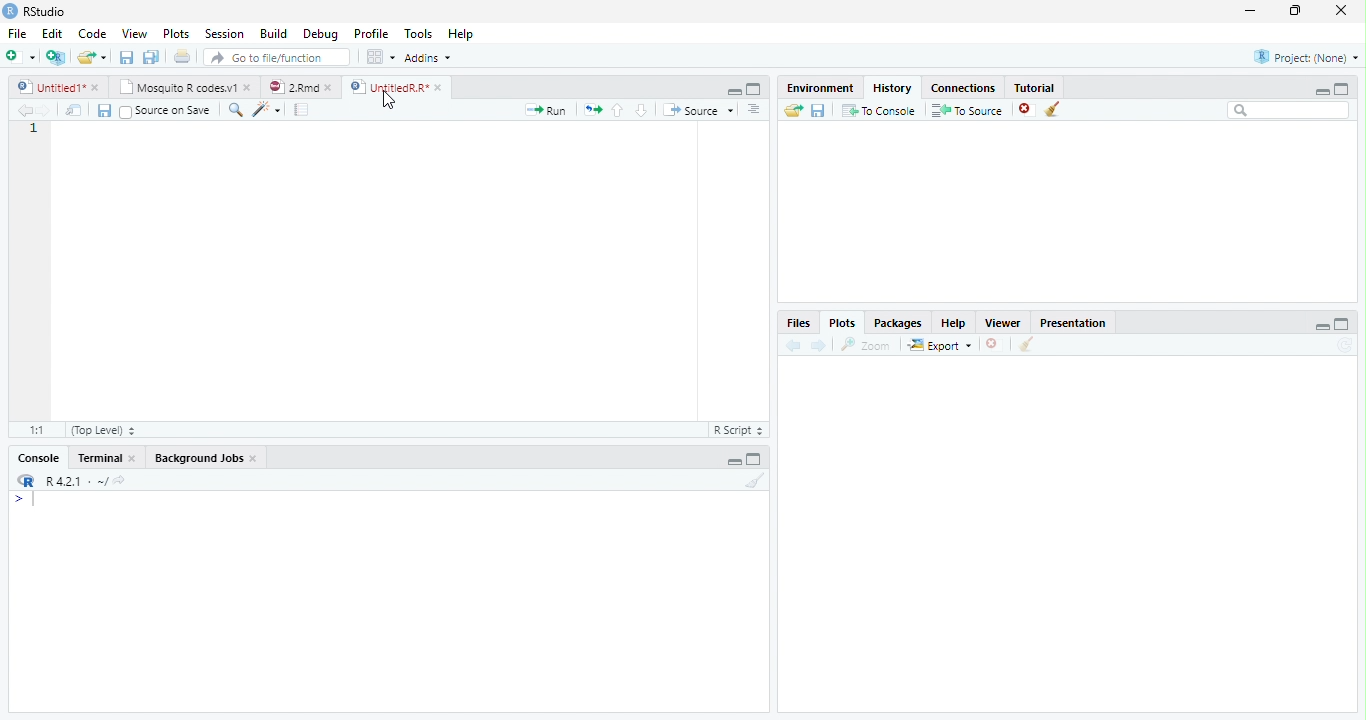 This screenshot has width=1366, height=720. Describe the element at coordinates (150, 58) in the screenshot. I see `Save all` at that location.